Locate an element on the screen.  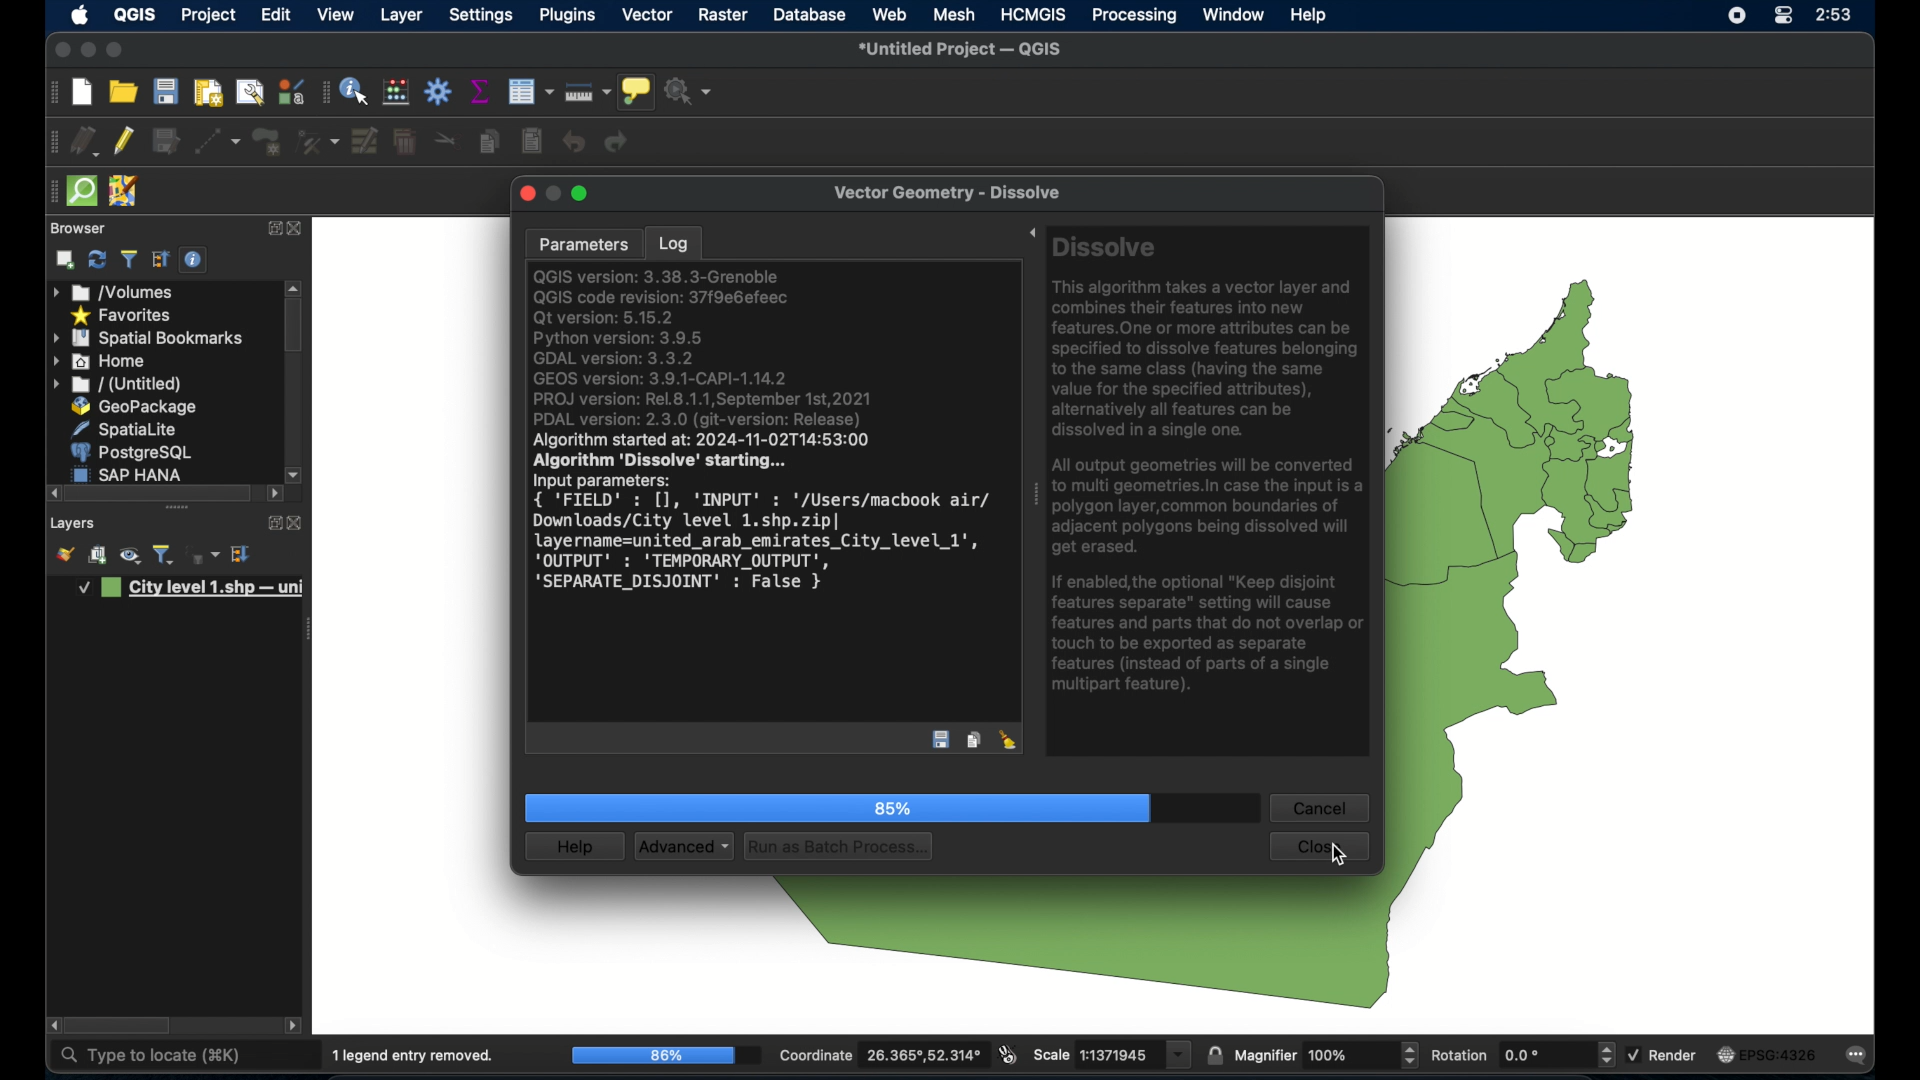
project is located at coordinates (209, 16).